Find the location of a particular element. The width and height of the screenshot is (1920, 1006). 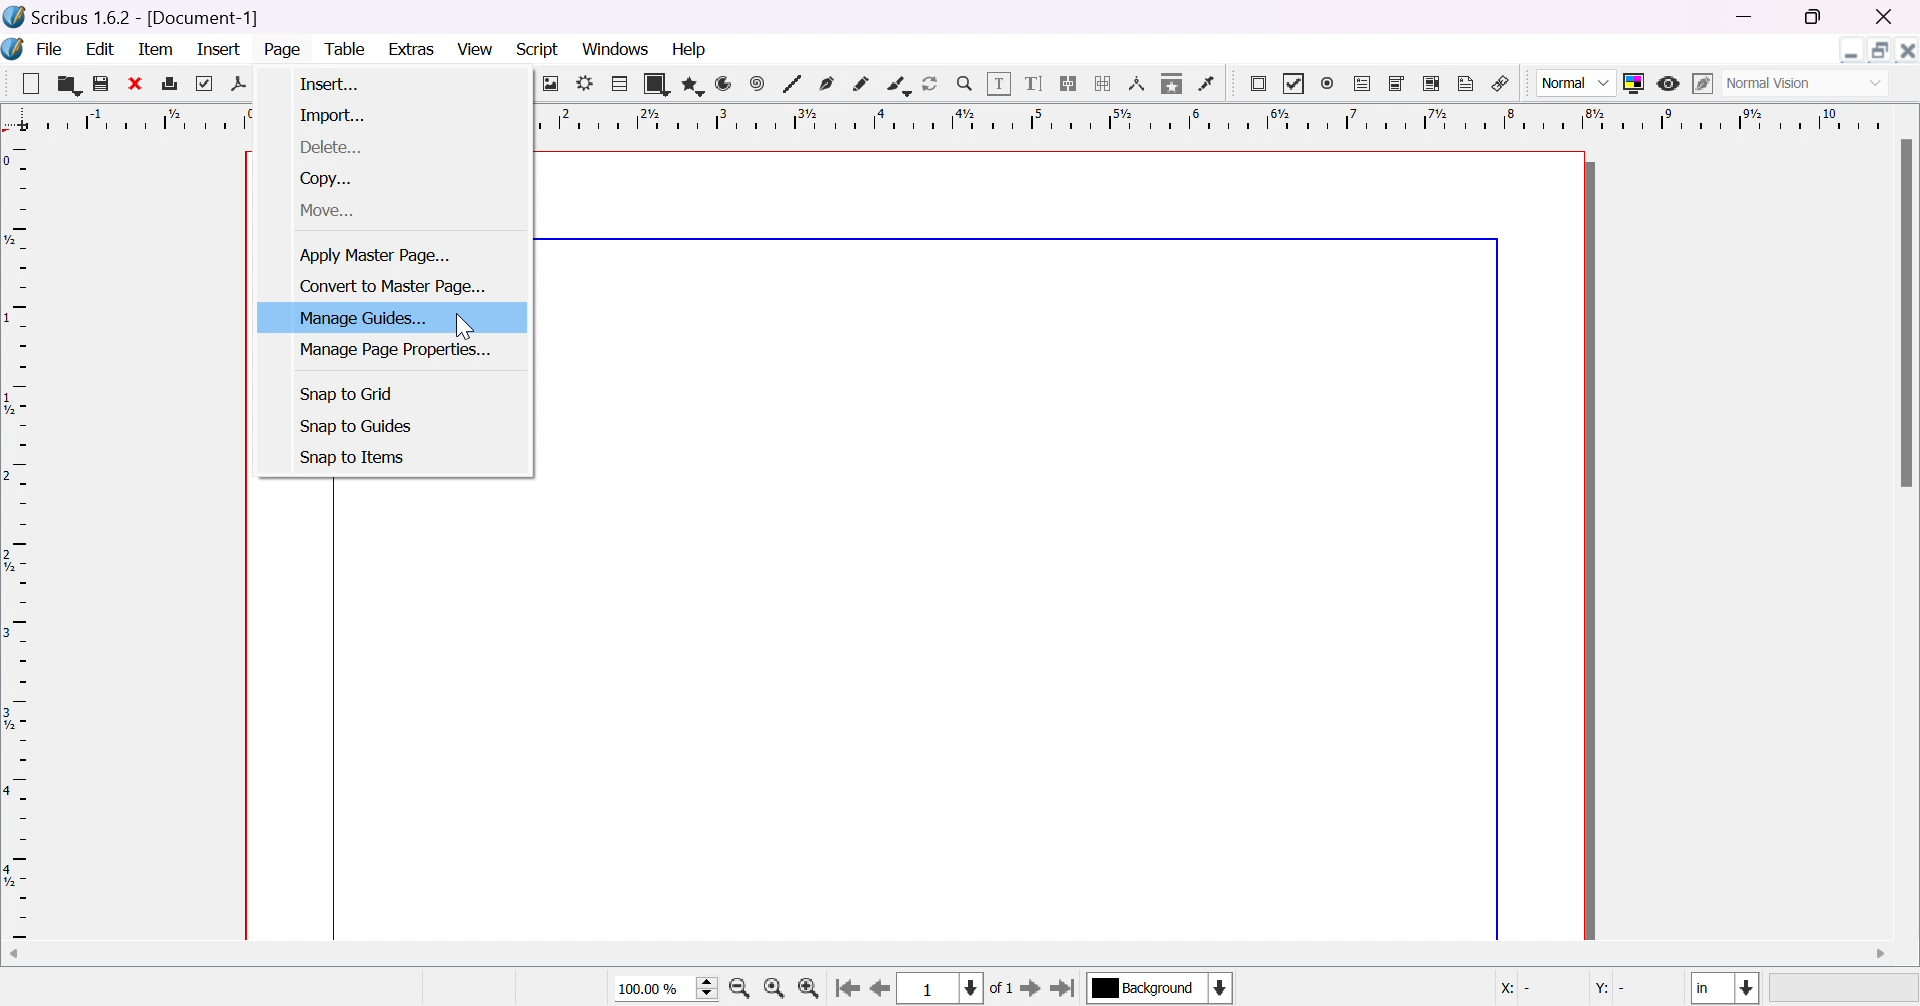

close is located at coordinates (1890, 14).